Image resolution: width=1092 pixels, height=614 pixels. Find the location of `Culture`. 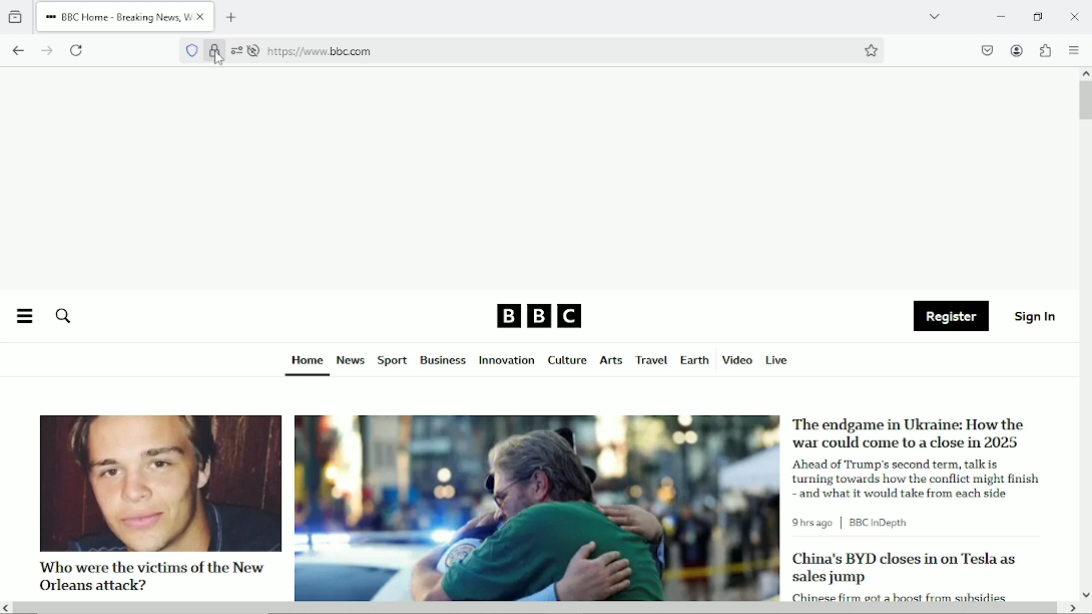

Culture is located at coordinates (567, 361).